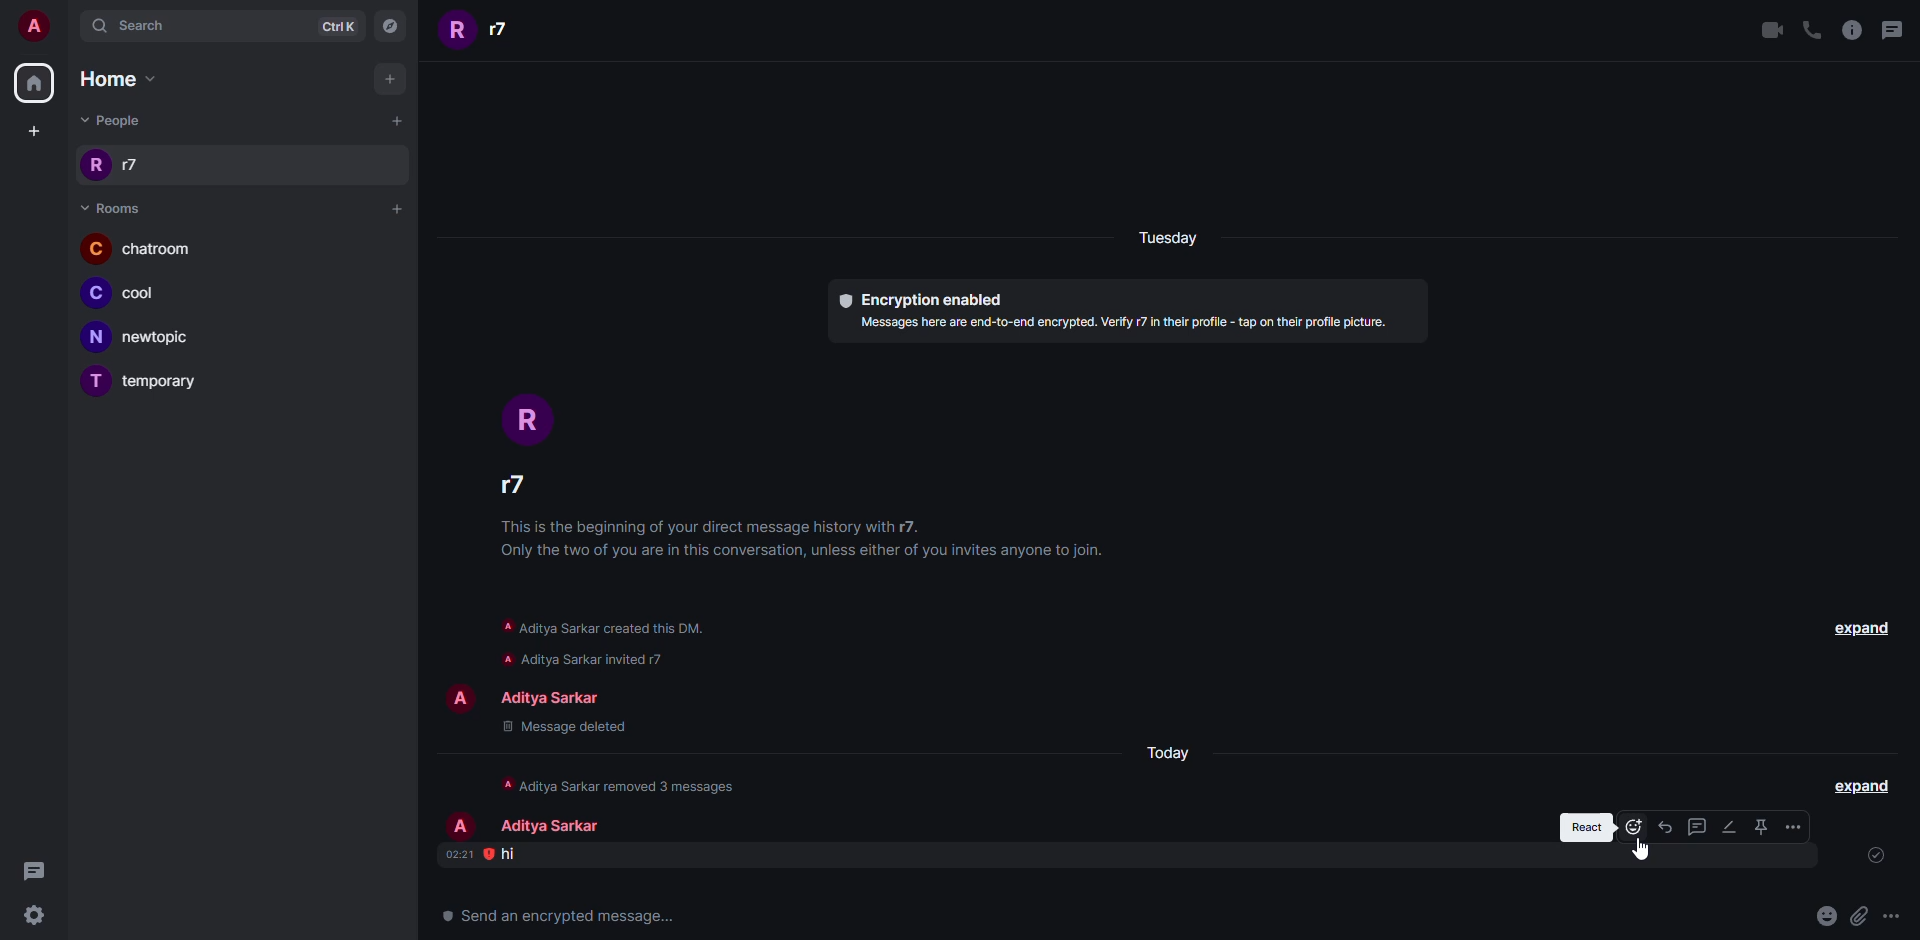  What do you see at coordinates (342, 26) in the screenshot?
I see `ctrlK` at bounding box center [342, 26].